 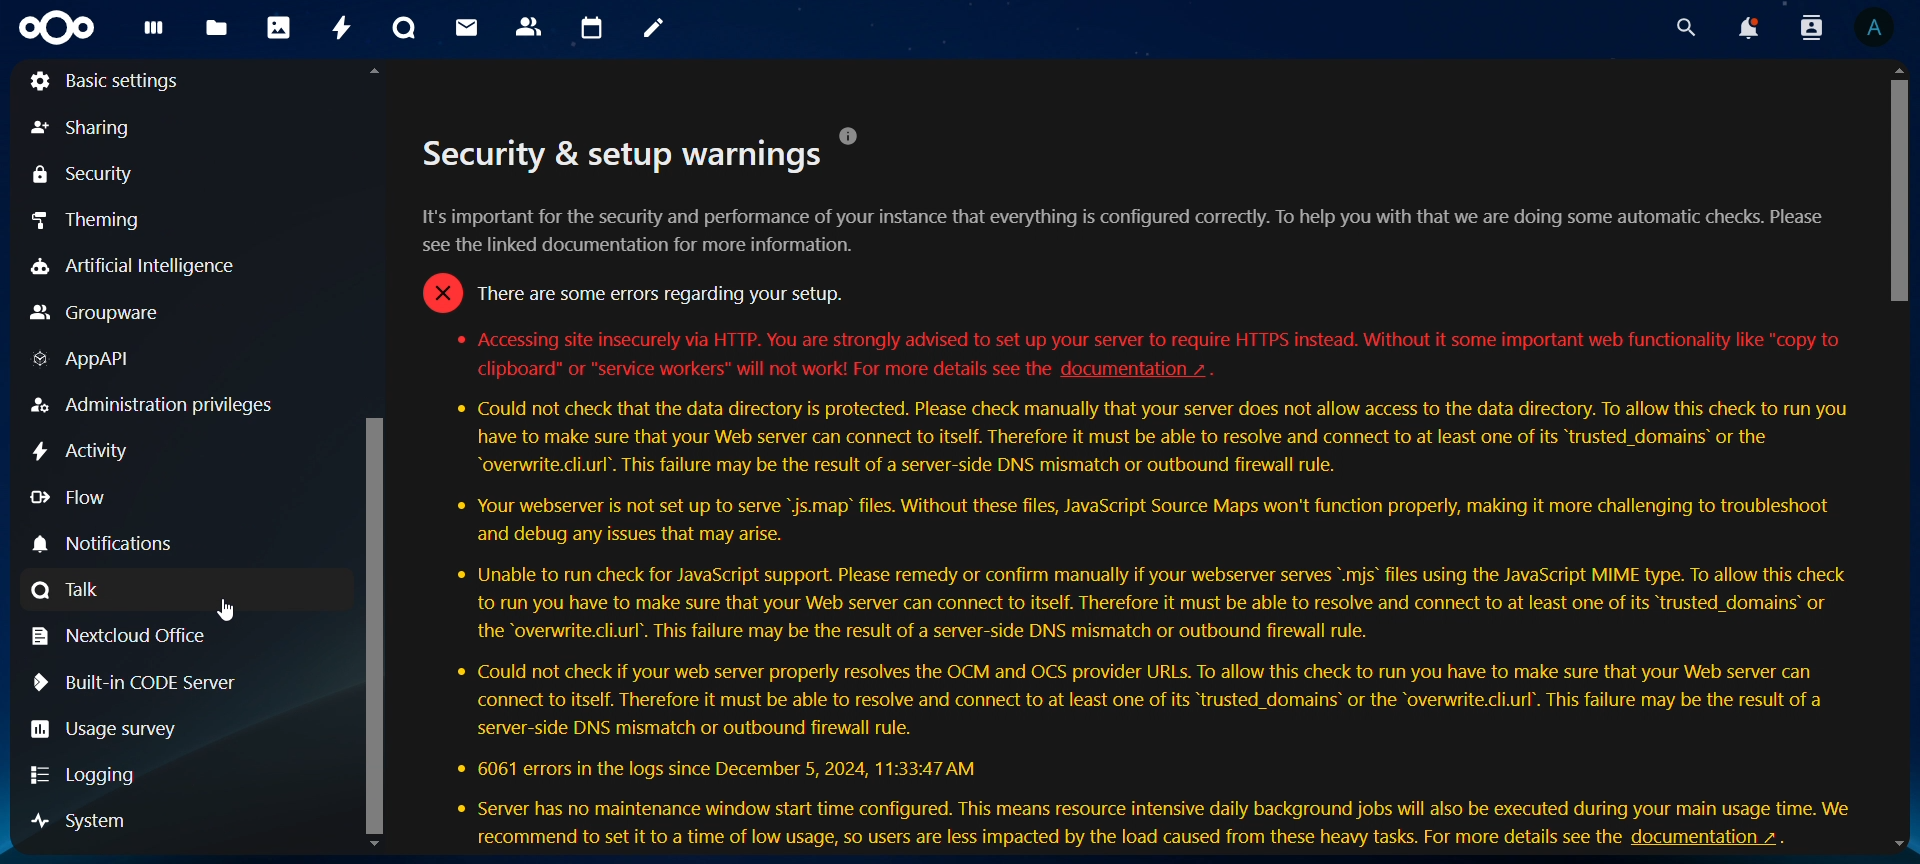 What do you see at coordinates (1892, 191) in the screenshot?
I see `vertical scroll bar` at bounding box center [1892, 191].